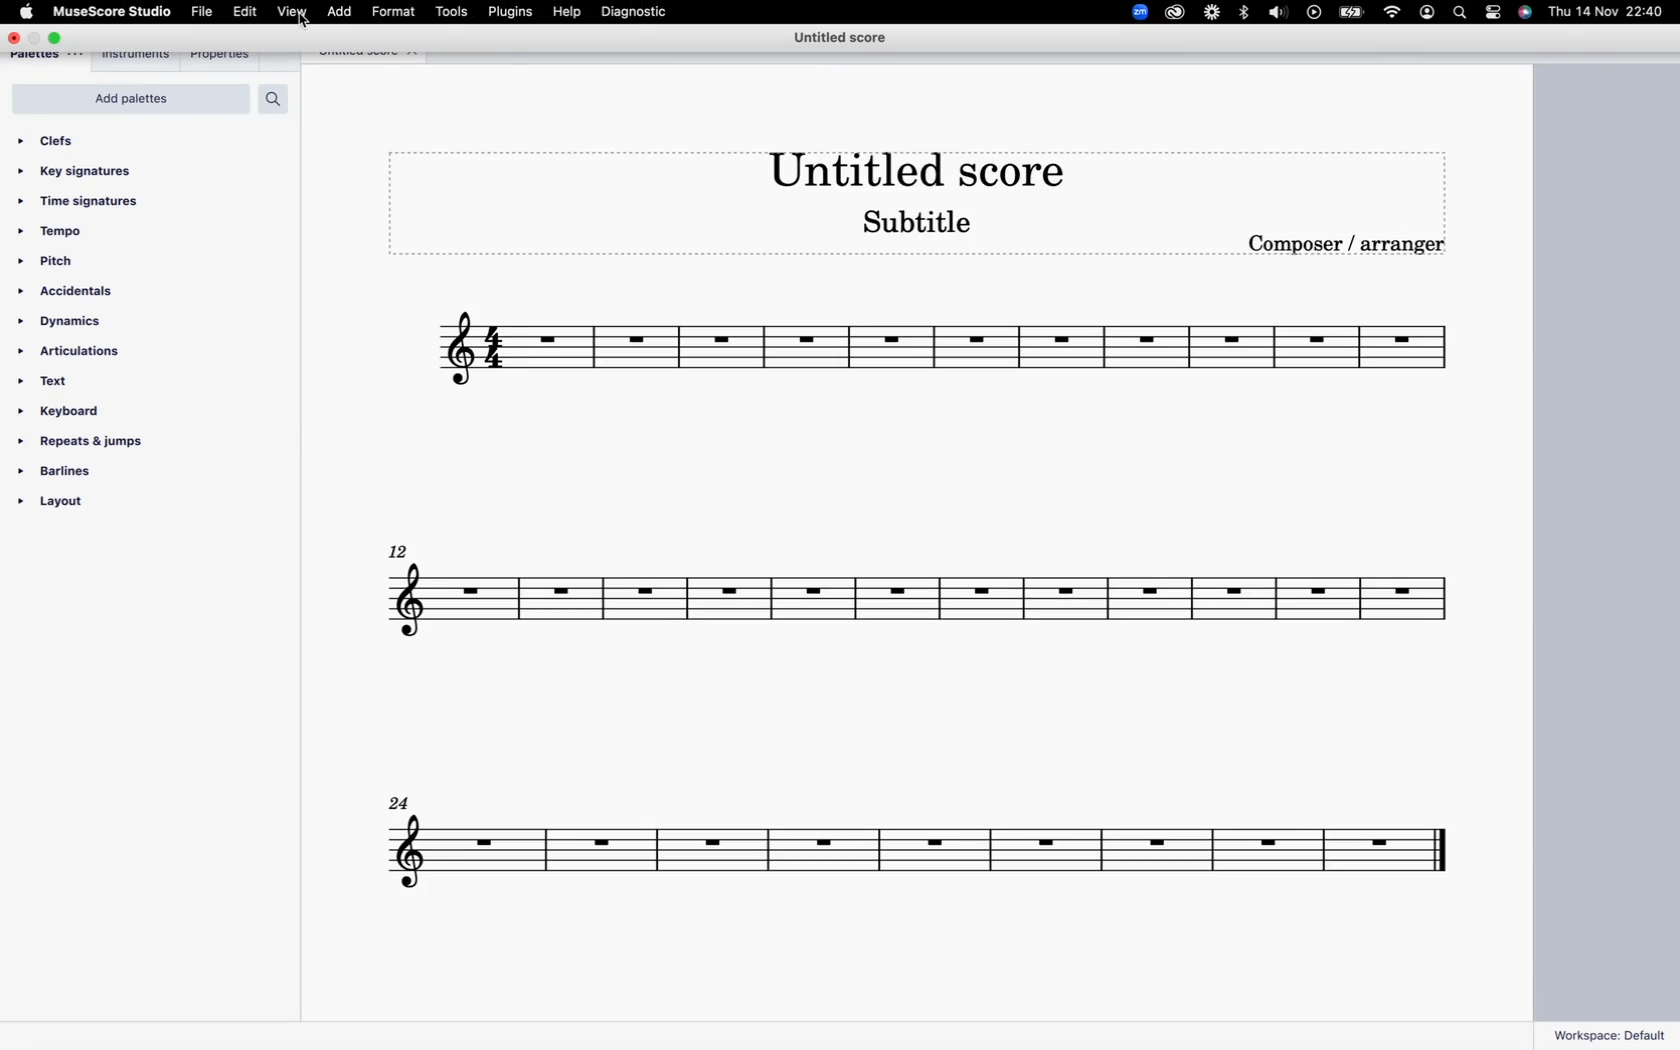 The height and width of the screenshot is (1050, 1680). I want to click on add palettes, so click(135, 99).